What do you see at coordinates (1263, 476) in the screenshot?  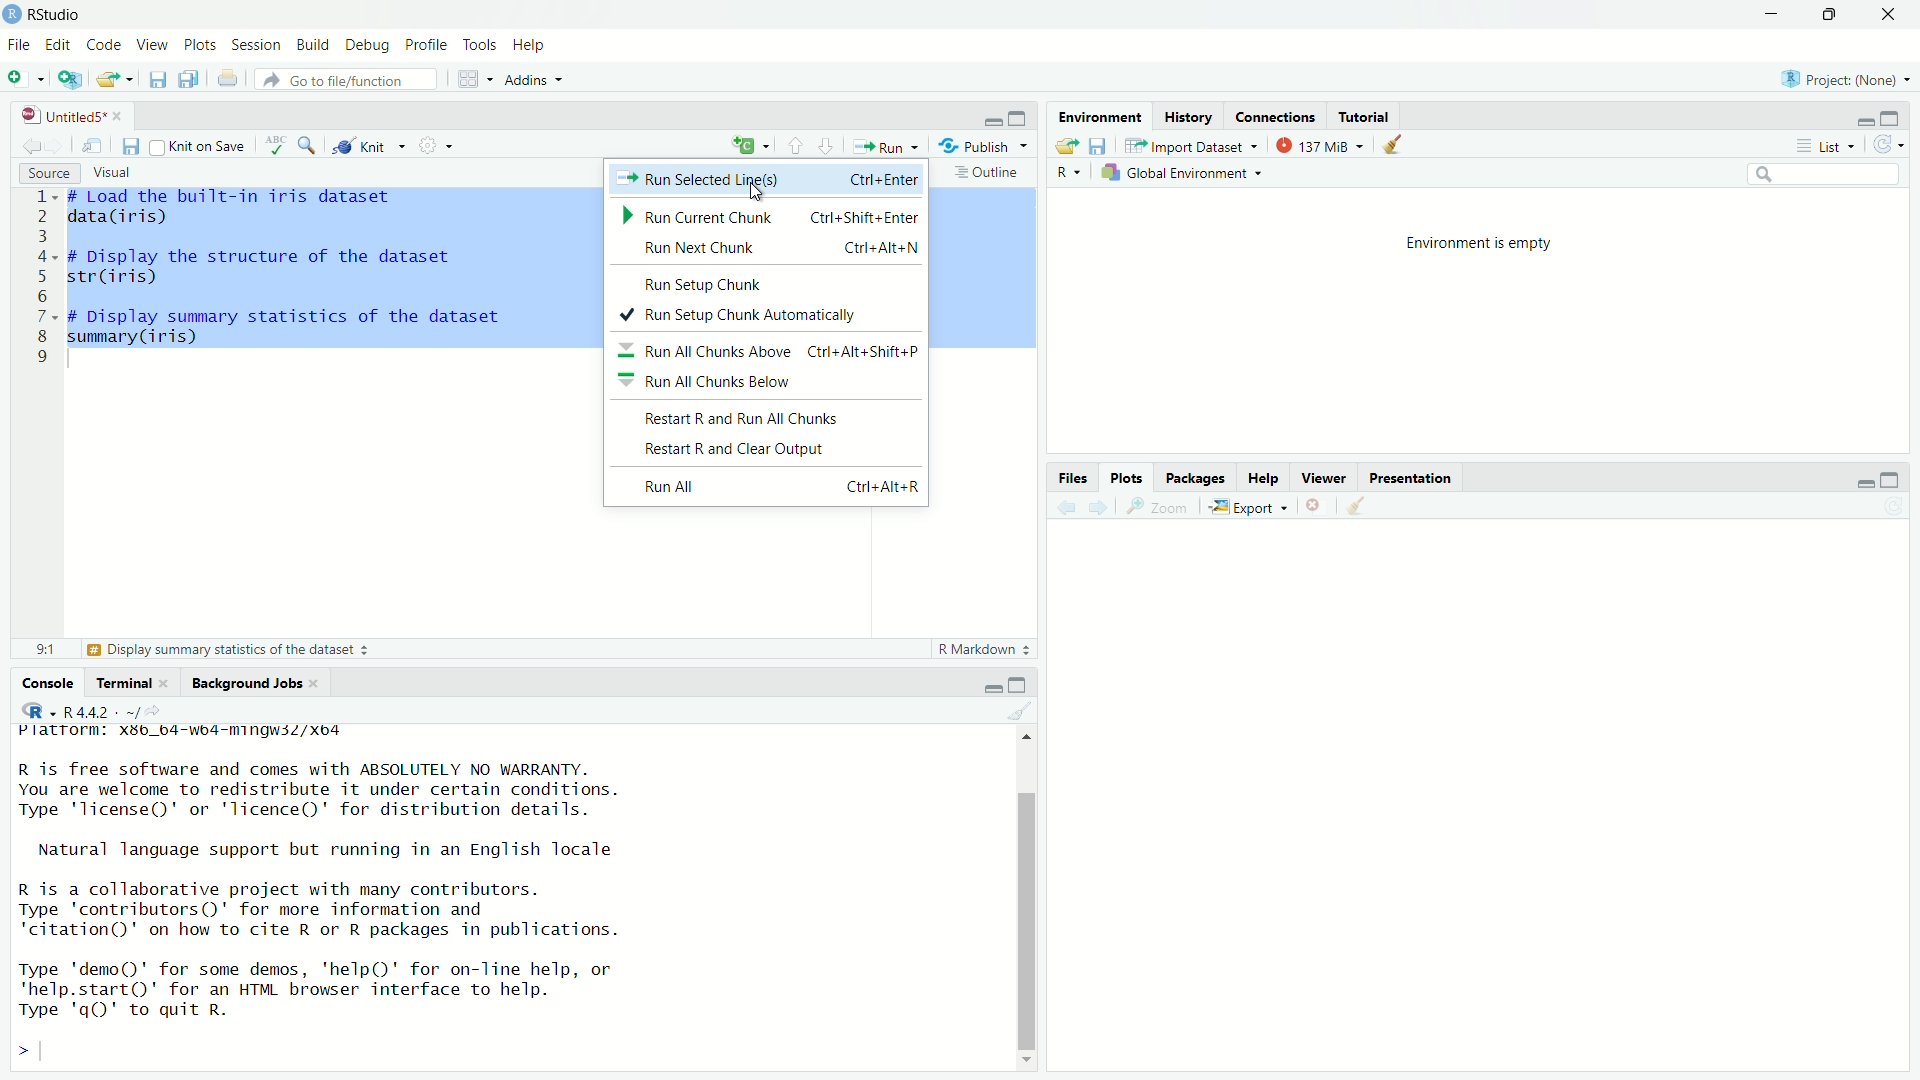 I see `Help` at bounding box center [1263, 476].